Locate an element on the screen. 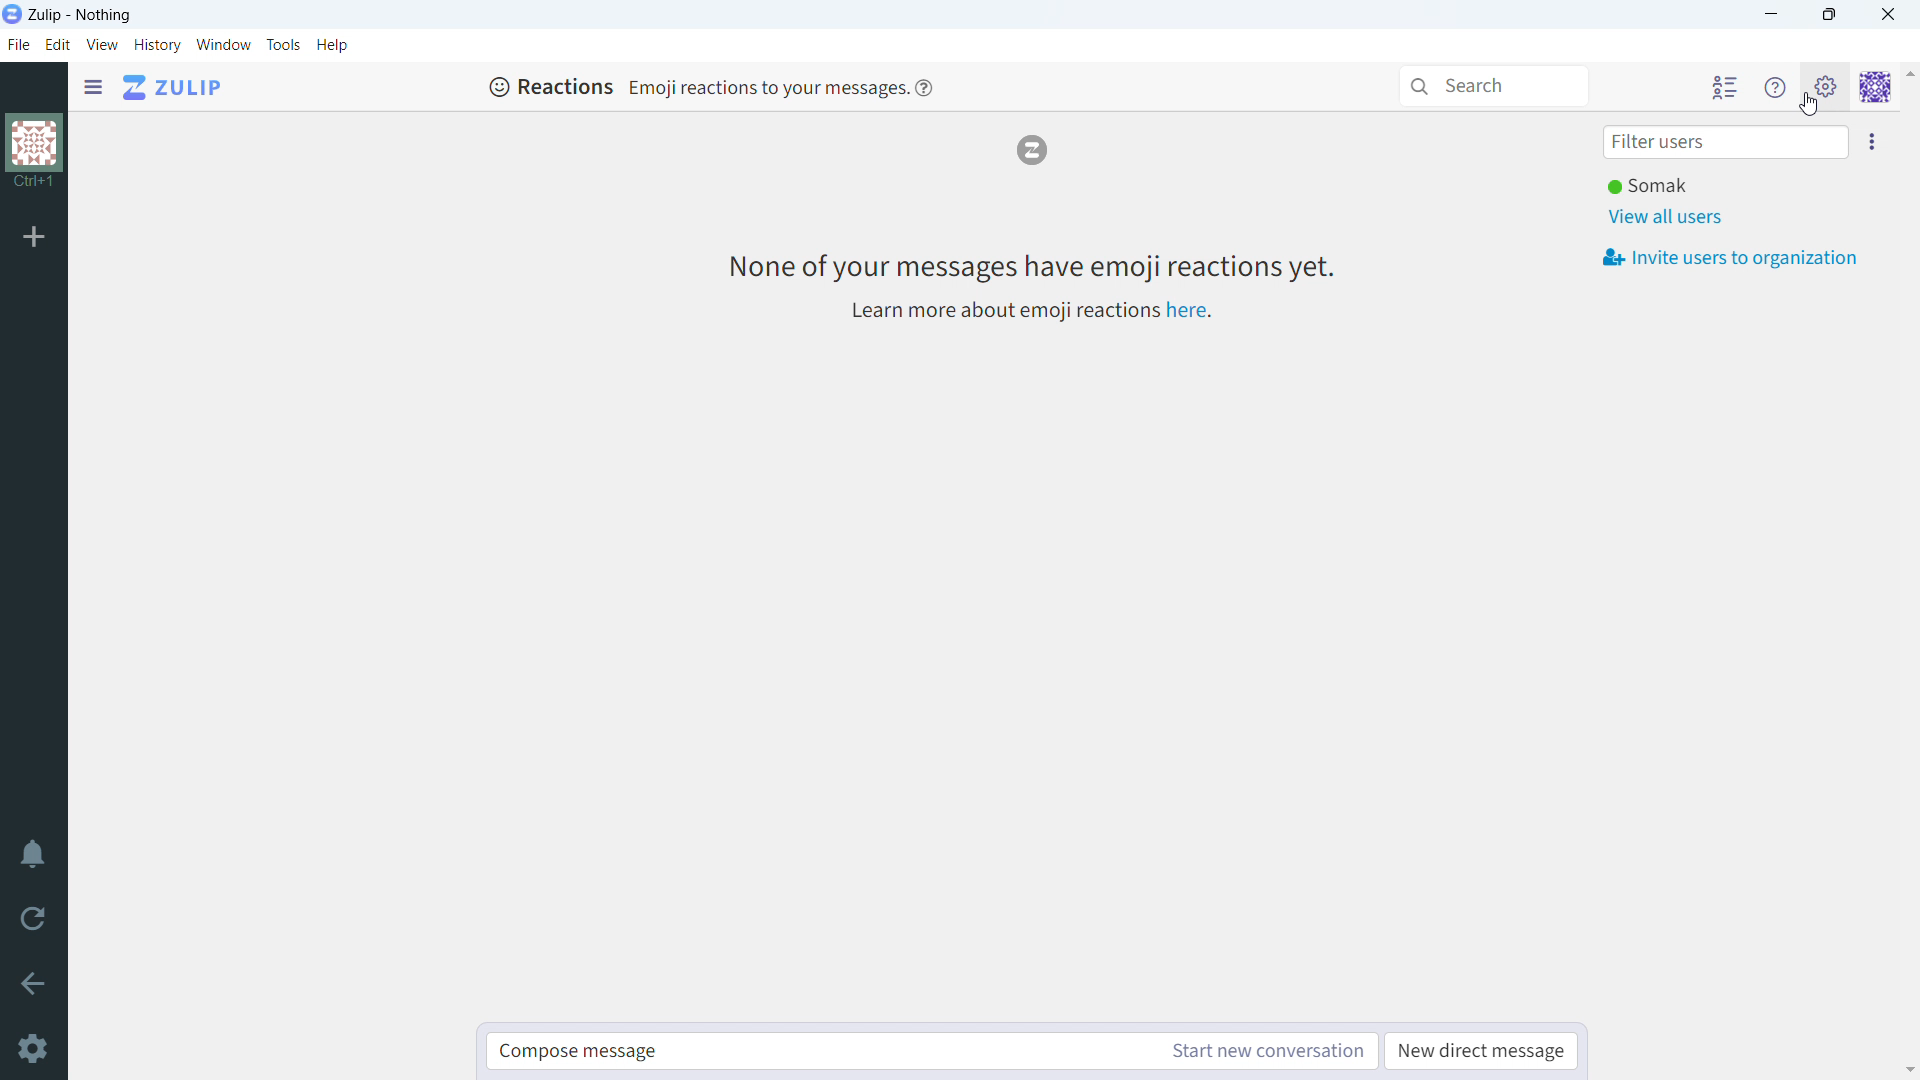 This screenshot has width=1920, height=1080. minimize is located at coordinates (1773, 14).